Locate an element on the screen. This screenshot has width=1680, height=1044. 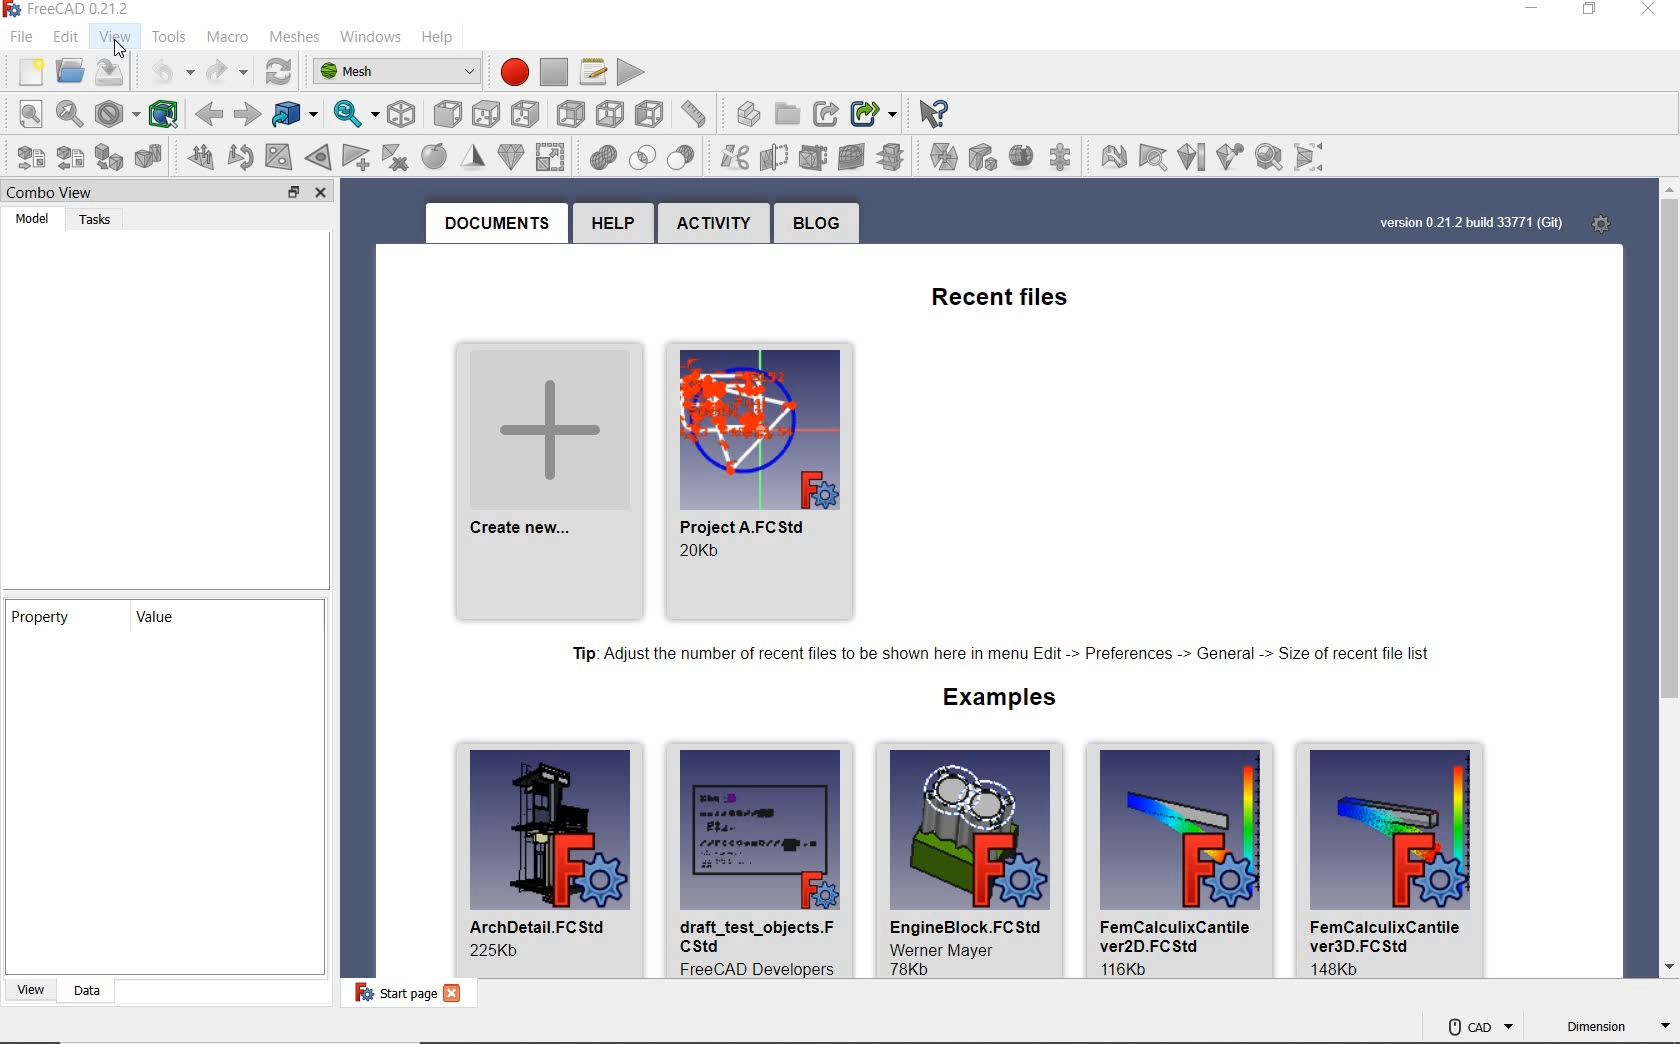
examples is located at coordinates (991, 700).